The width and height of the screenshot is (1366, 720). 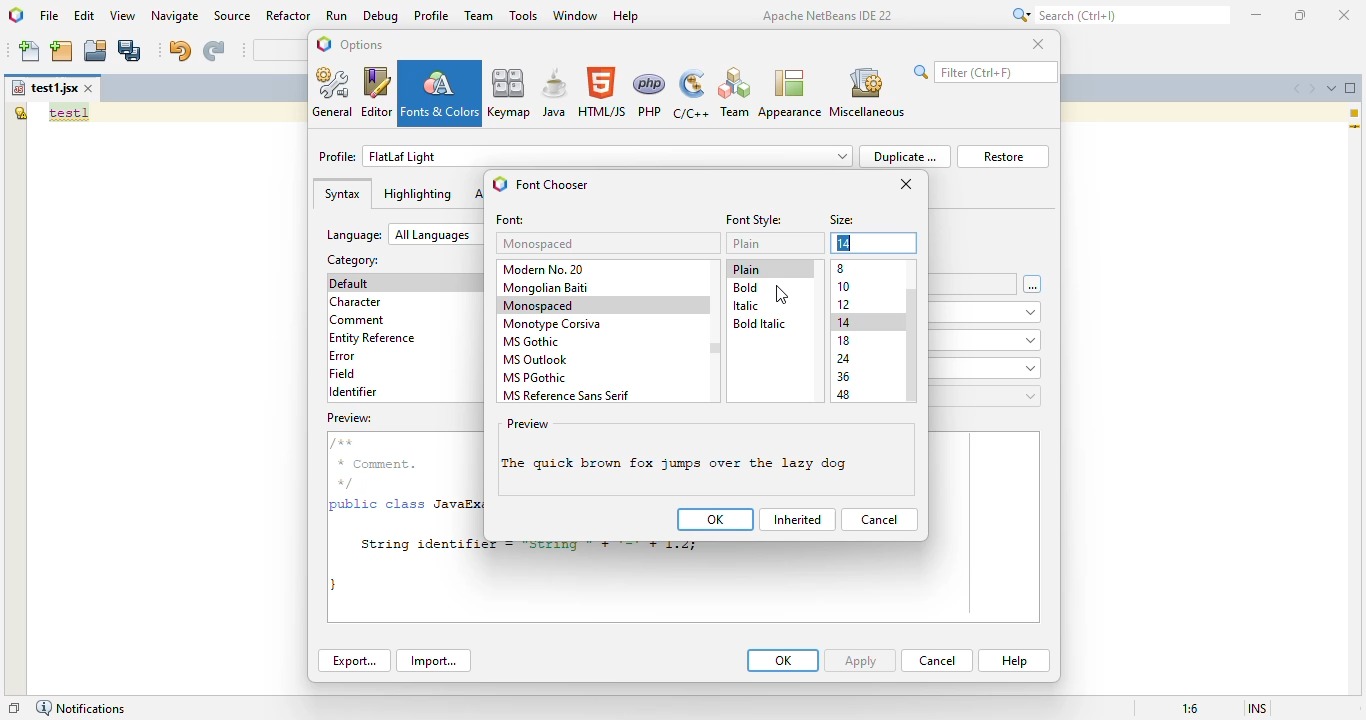 I want to click on bold, so click(x=747, y=288).